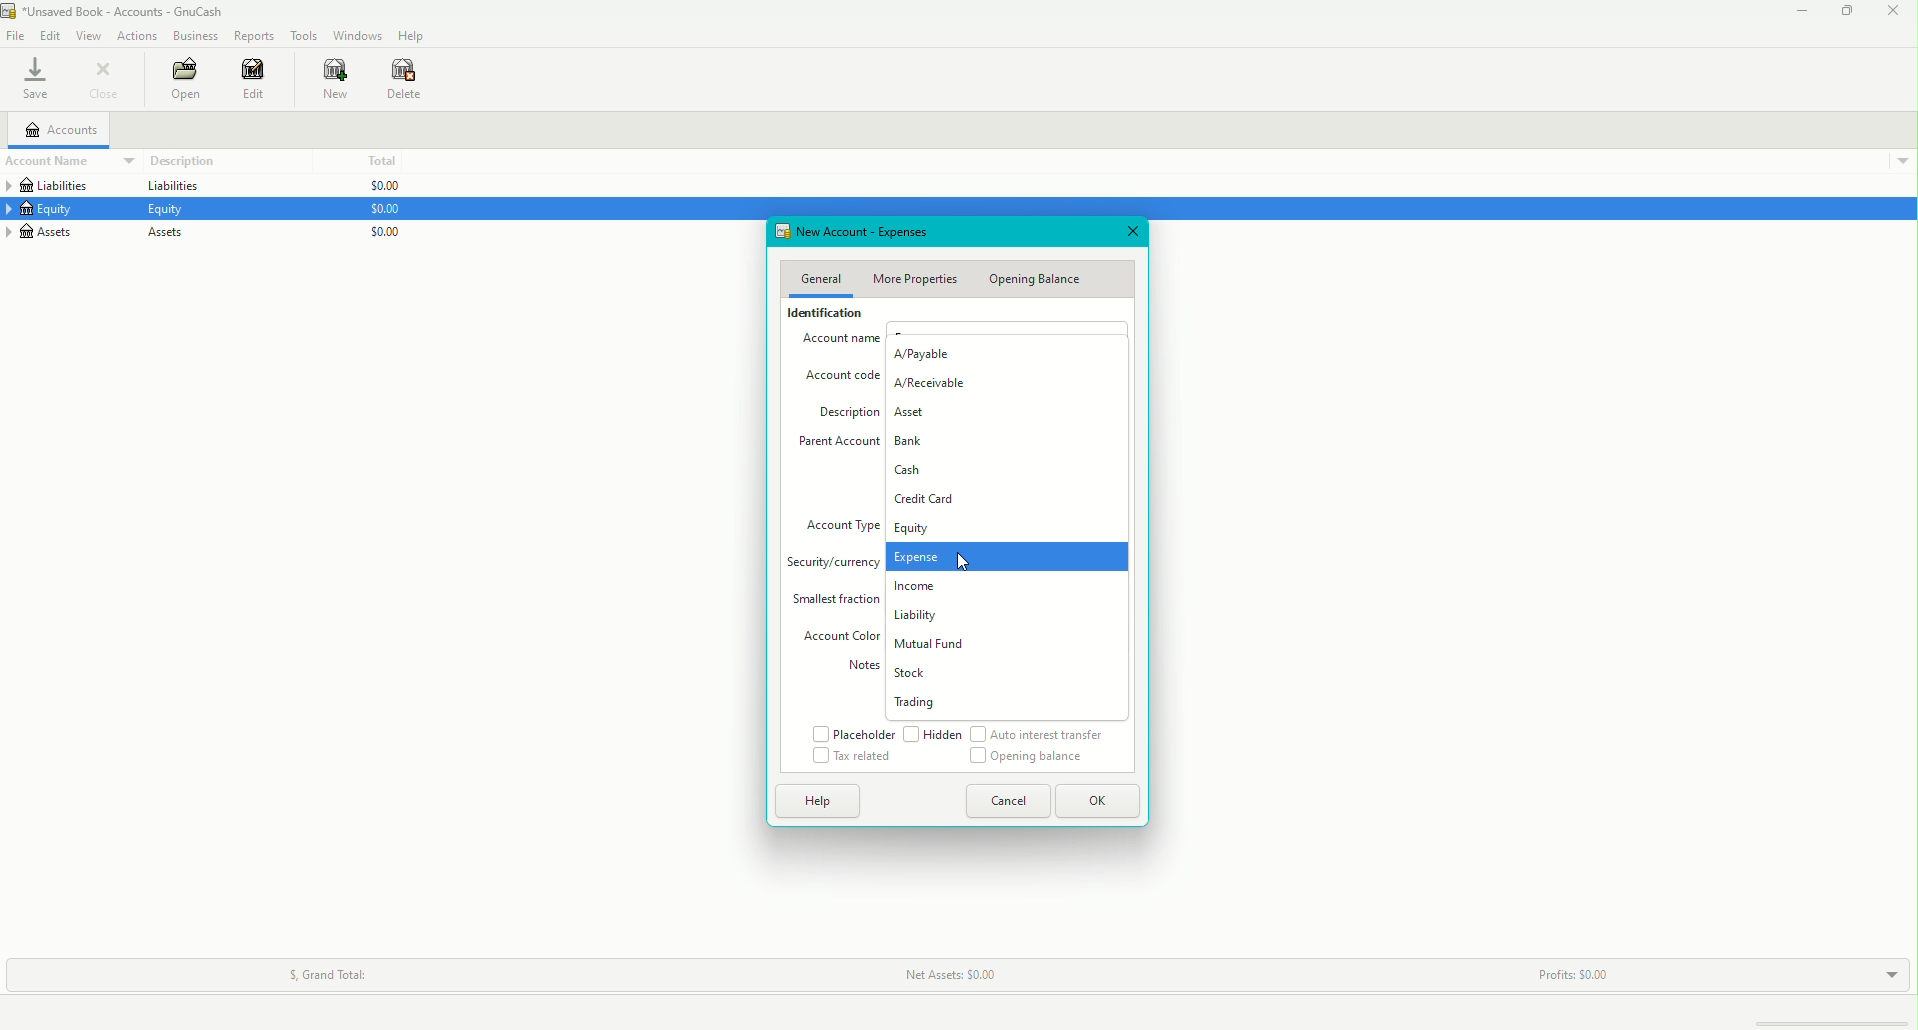 The width and height of the screenshot is (1918, 1030). Describe the element at coordinates (1101, 801) in the screenshot. I see `OK` at that location.